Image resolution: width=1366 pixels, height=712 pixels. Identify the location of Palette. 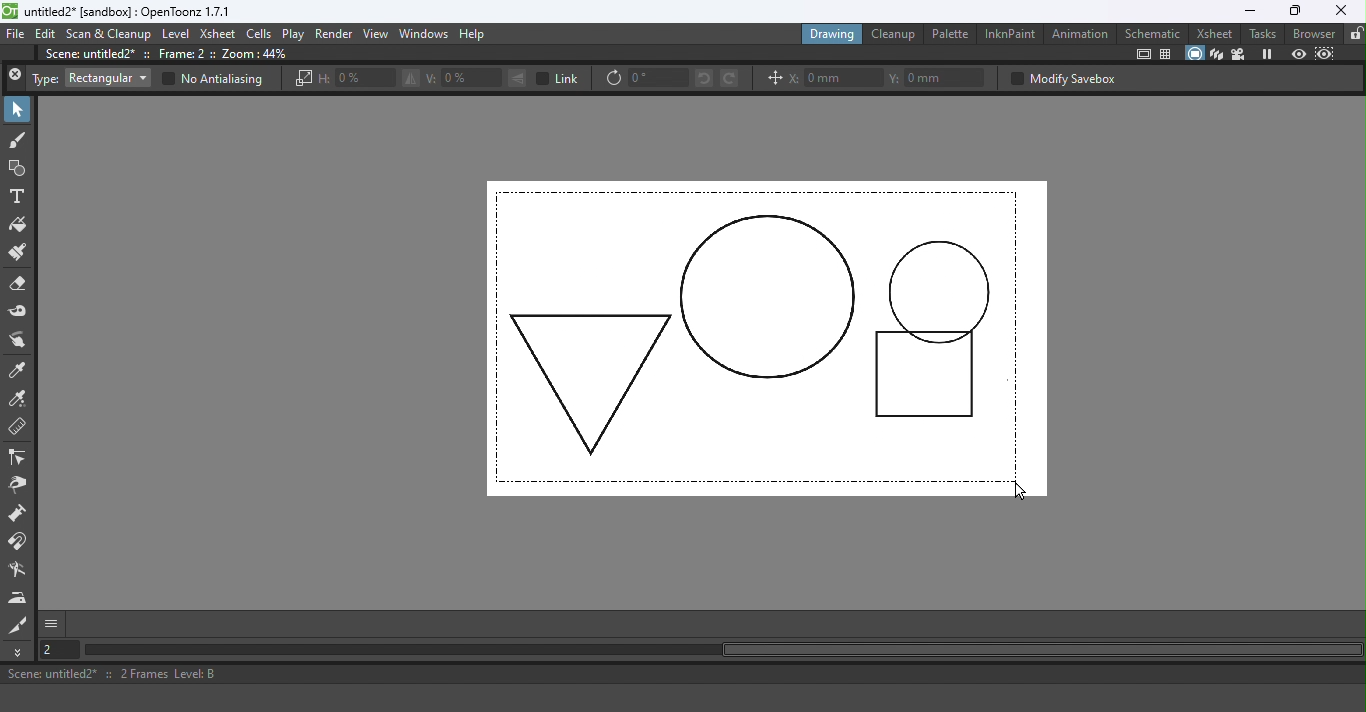
(949, 35).